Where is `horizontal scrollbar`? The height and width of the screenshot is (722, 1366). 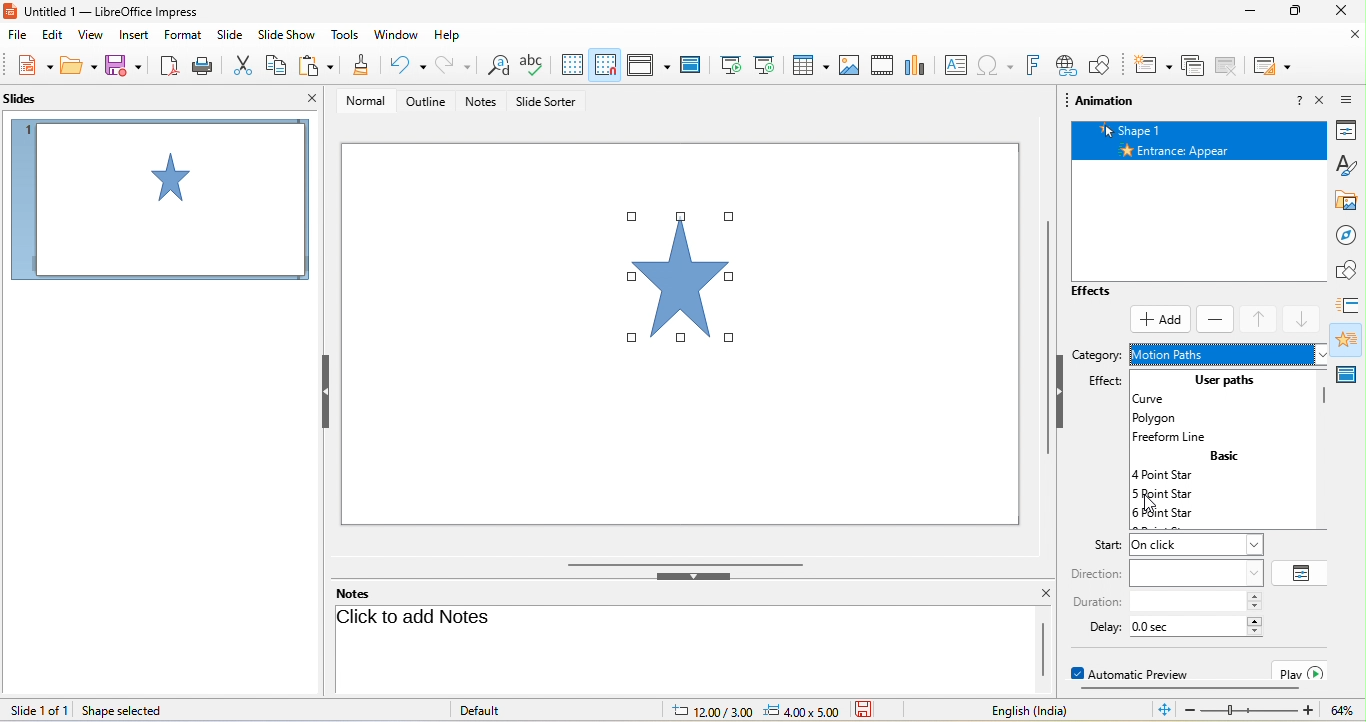
horizontal scrollbar is located at coordinates (688, 563).